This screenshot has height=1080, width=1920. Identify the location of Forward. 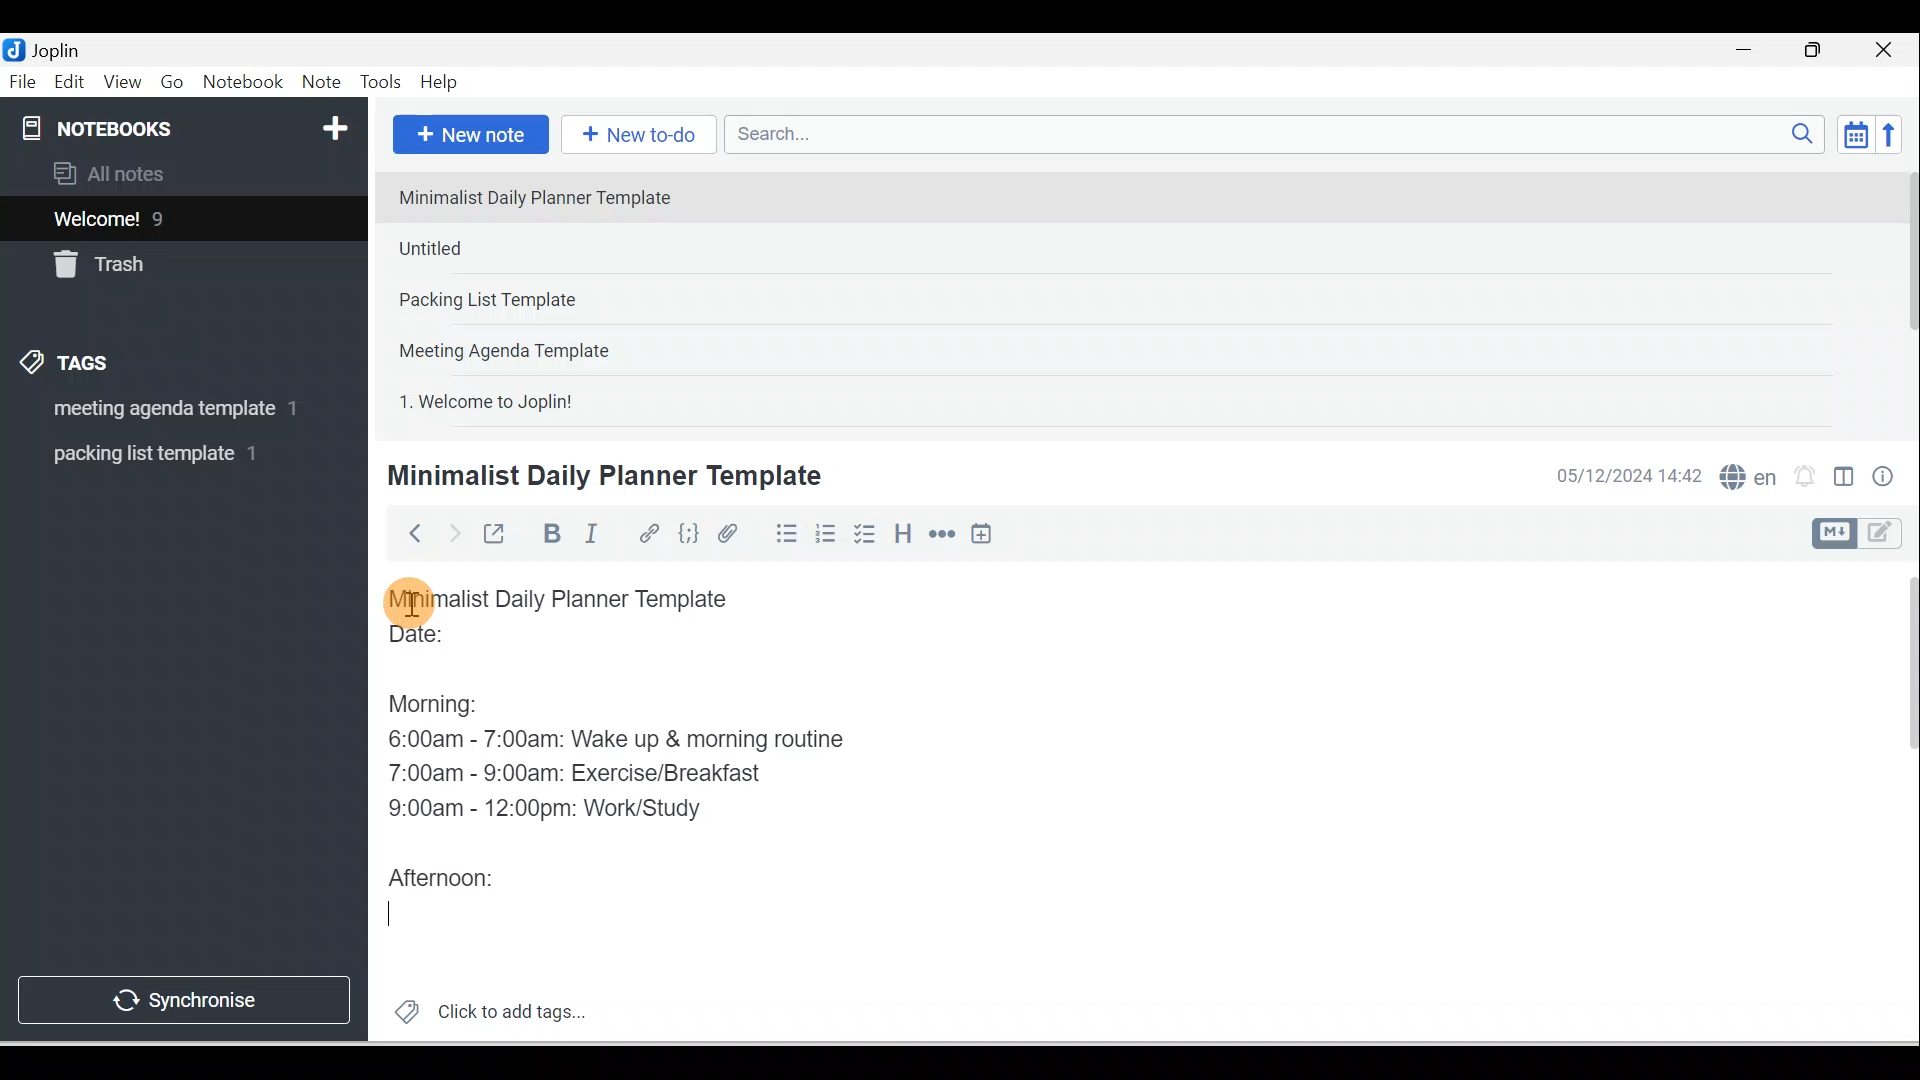
(452, 532).